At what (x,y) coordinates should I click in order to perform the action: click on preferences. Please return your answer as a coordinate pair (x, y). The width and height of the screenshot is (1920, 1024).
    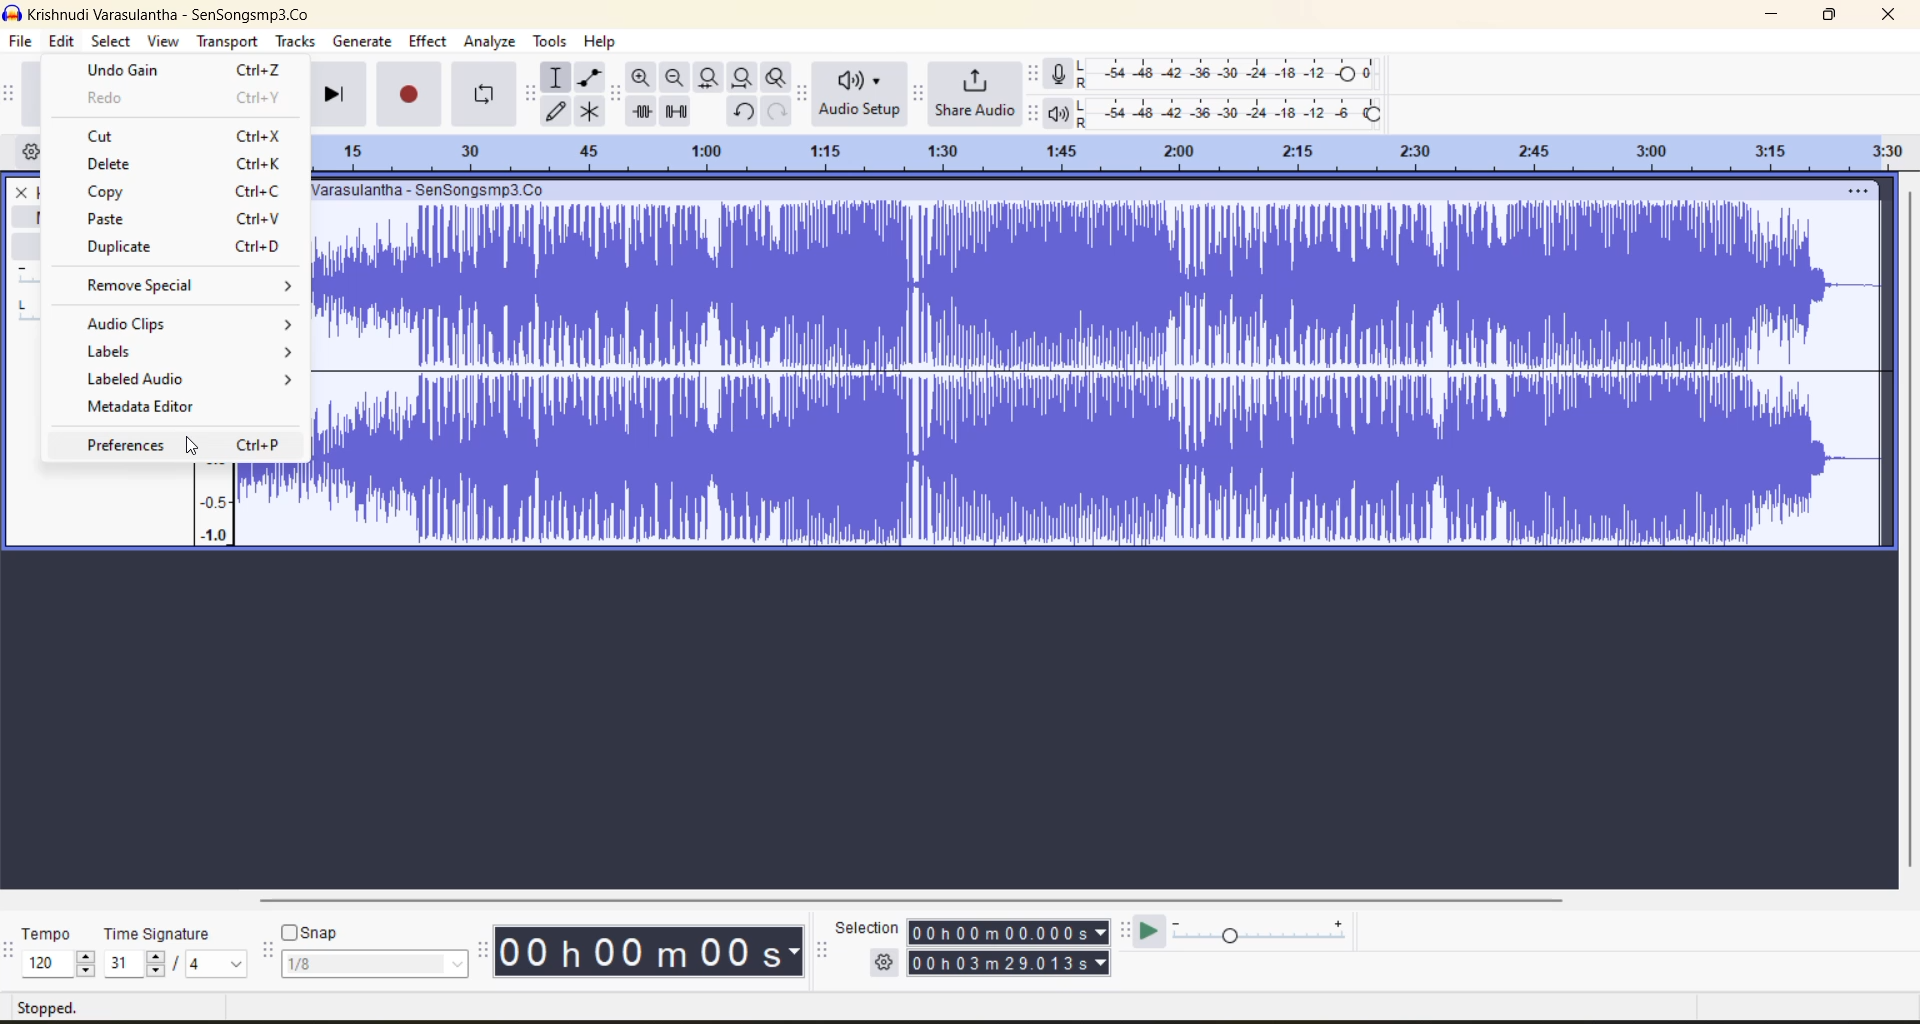
    Looking at the image, I should click on (184, 448).